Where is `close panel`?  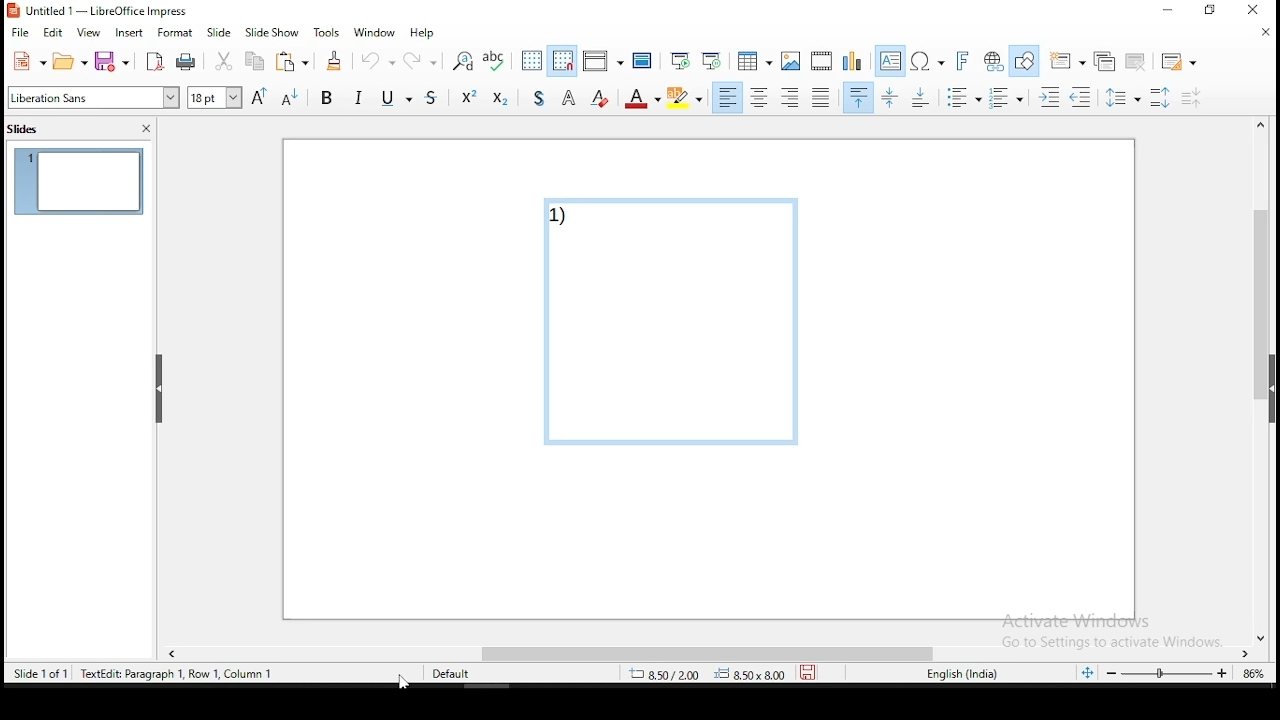 close panel is located at coordinates (147, 128).